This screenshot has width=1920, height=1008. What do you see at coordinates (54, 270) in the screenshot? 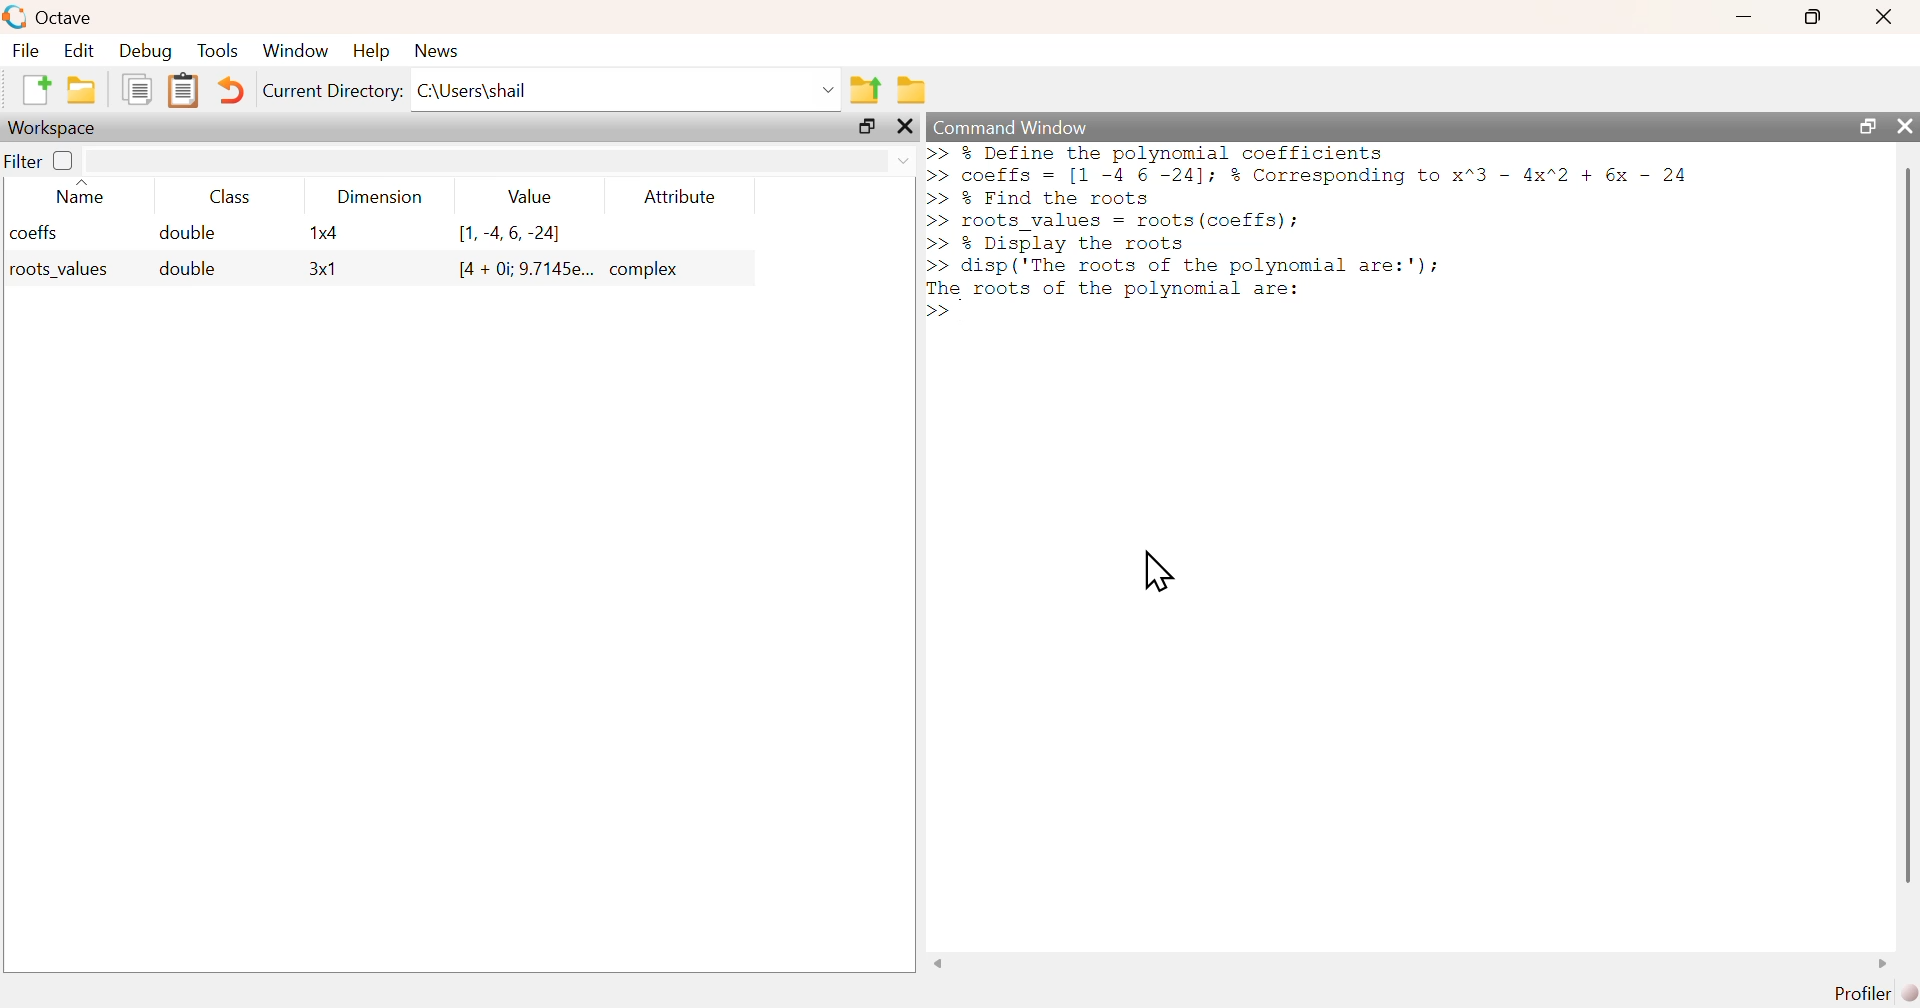
I see `roots values` at bounding box center [54, 270].